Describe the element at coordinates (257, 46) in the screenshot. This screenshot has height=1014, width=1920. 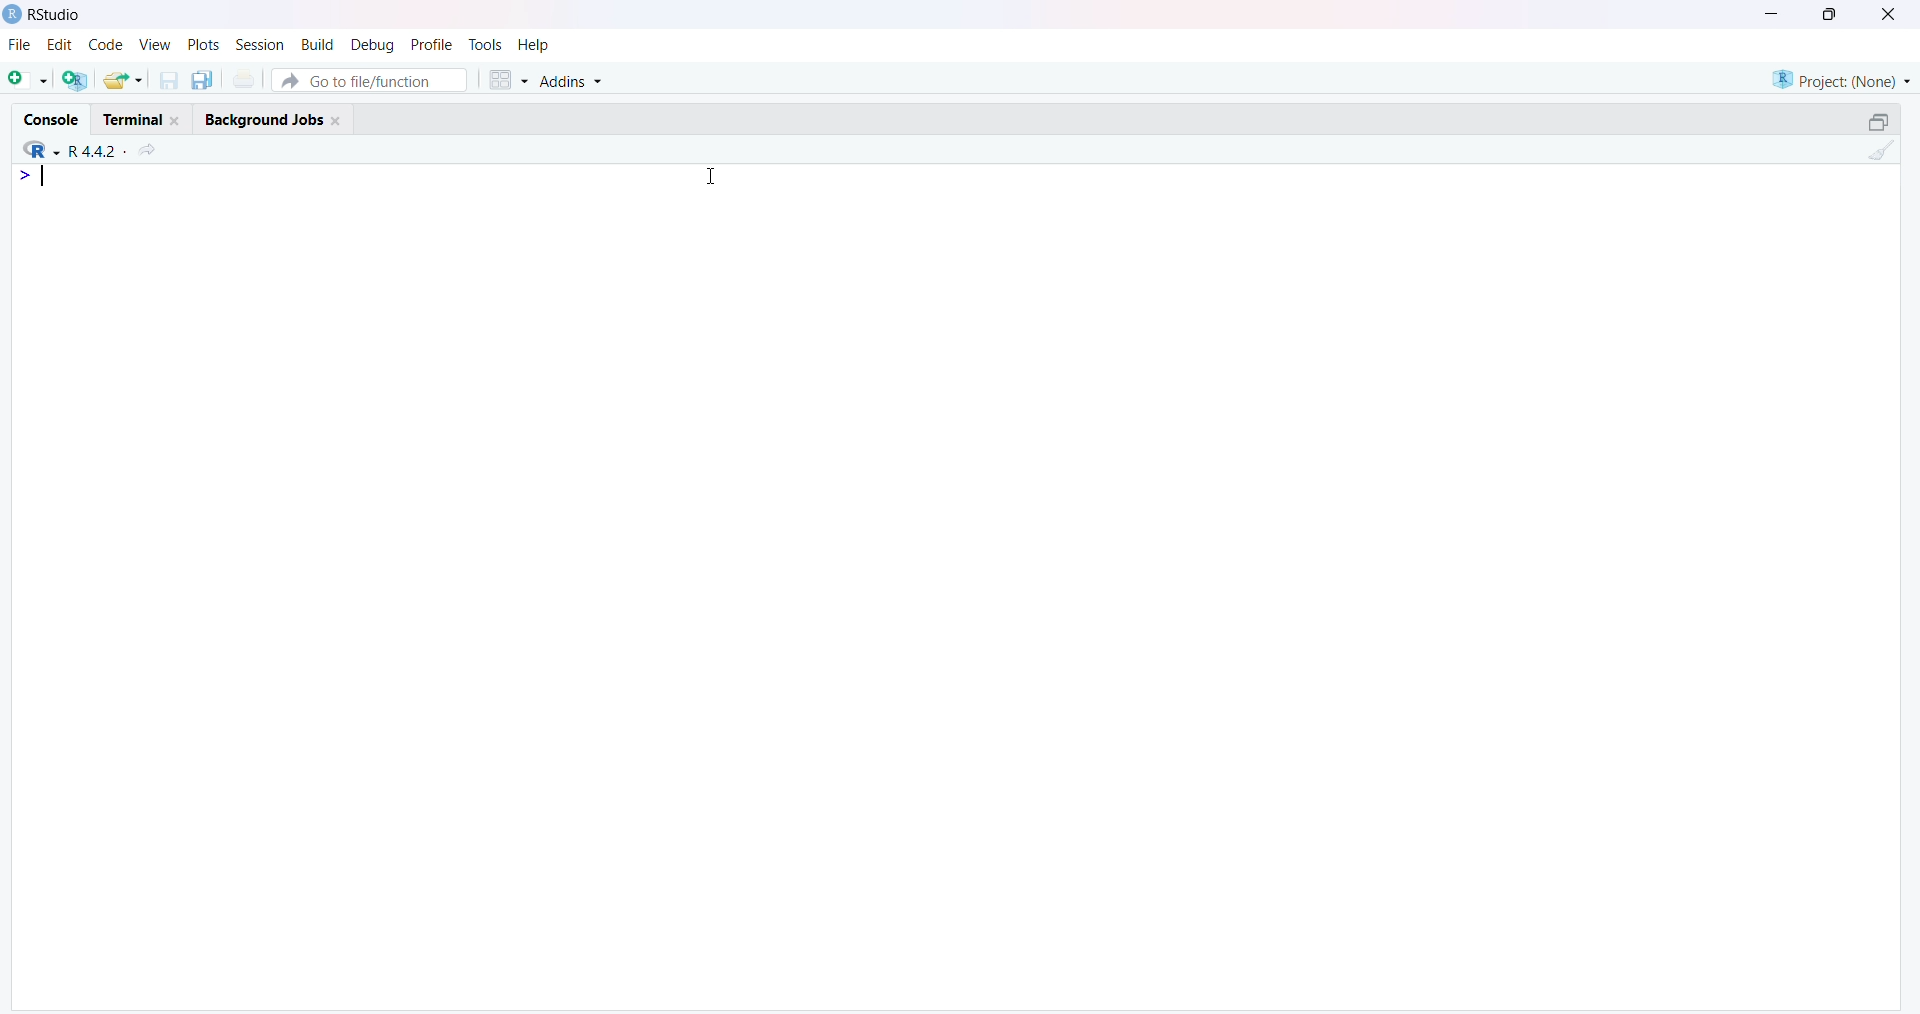
I see `Session` at that location.